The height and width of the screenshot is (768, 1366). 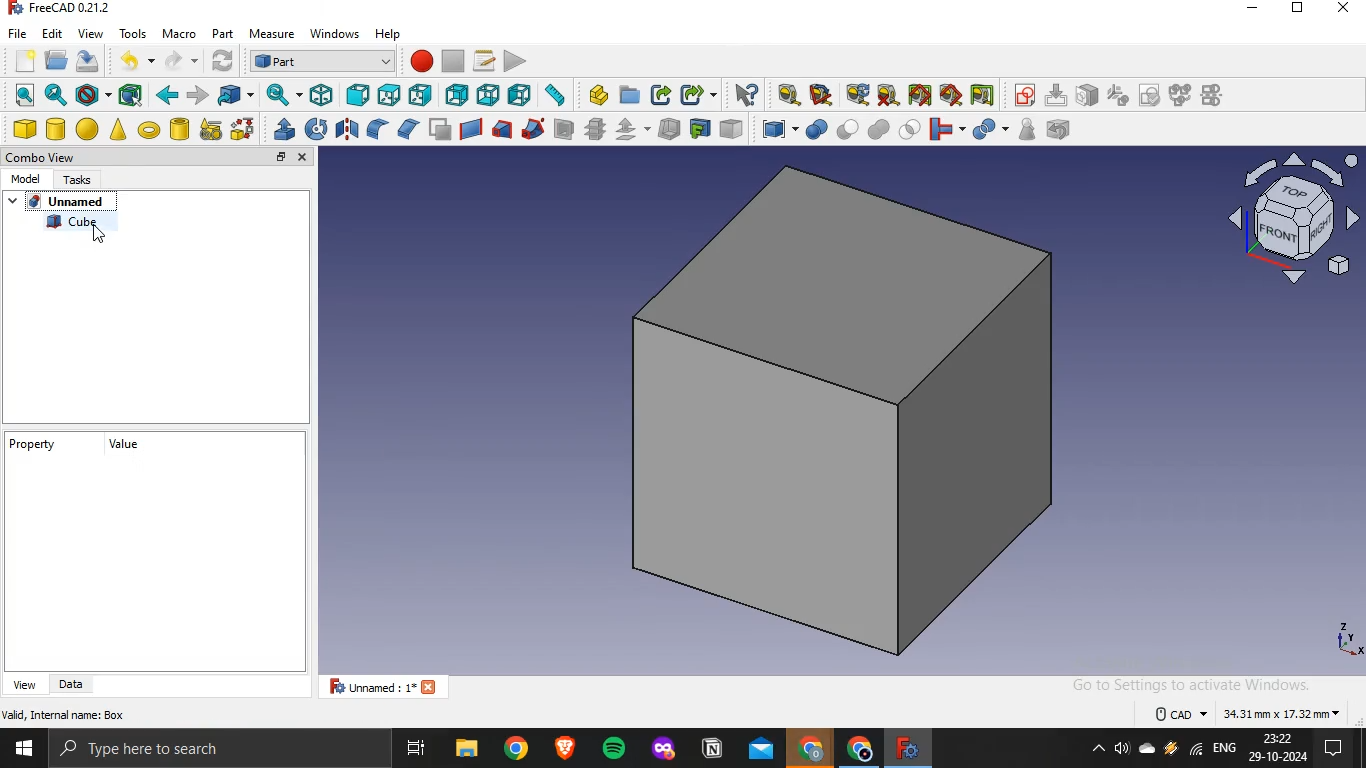 What do you see at coordinates (133, 32) in the screenshot?
I see `tools` at bounding box center [133, 32].